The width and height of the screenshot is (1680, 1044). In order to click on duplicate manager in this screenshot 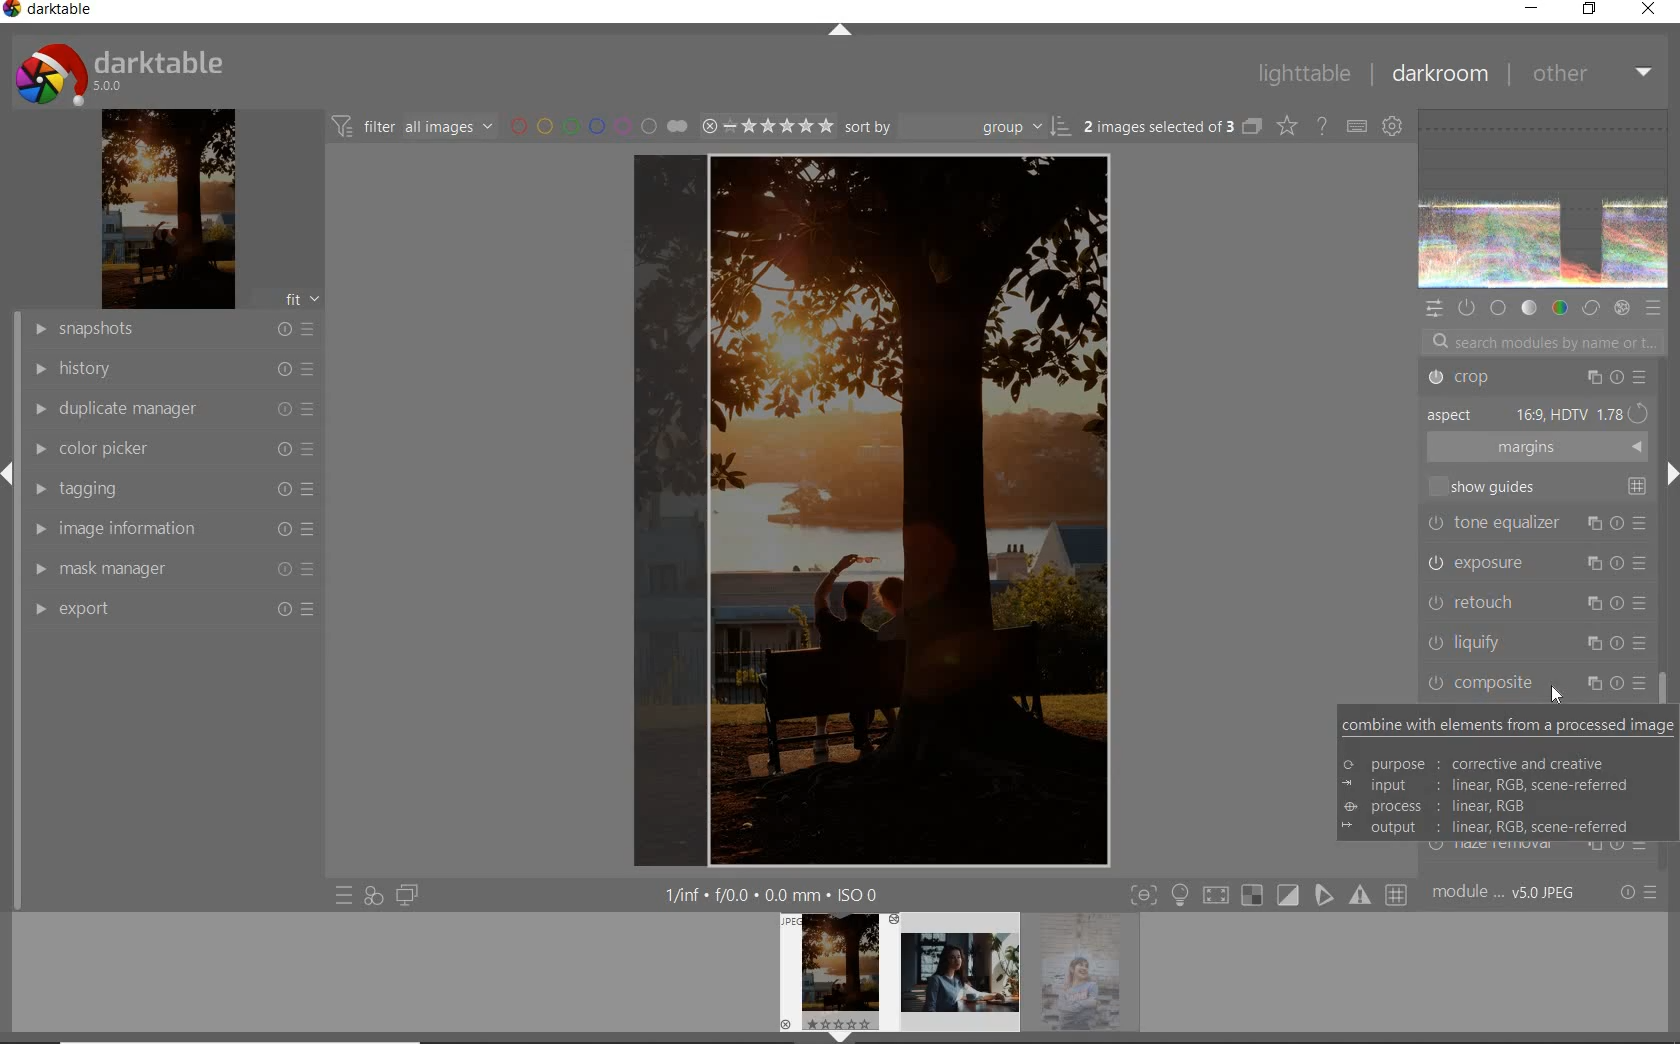, I will do `click(173, 408)`.